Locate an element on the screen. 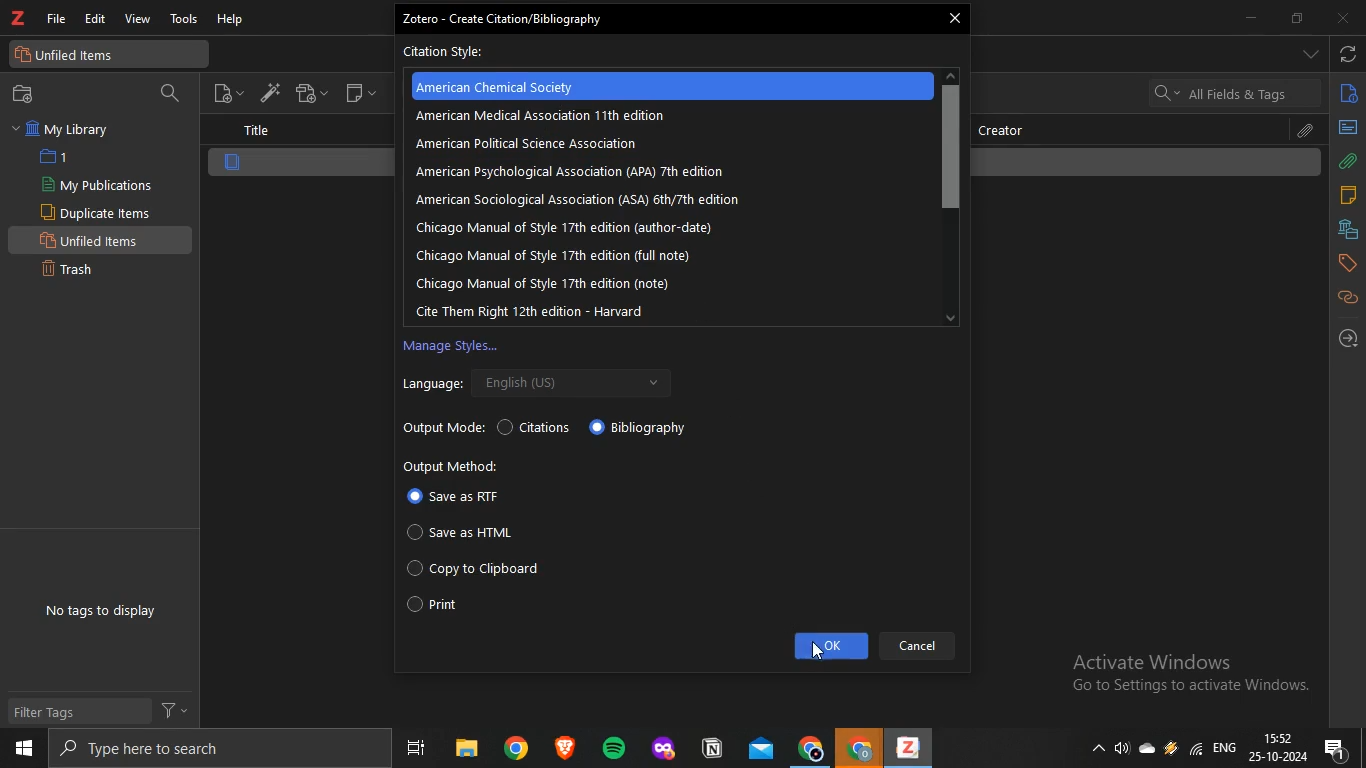 This screenshot has height=768, width=1366. start is located at coordinates (24, 750).